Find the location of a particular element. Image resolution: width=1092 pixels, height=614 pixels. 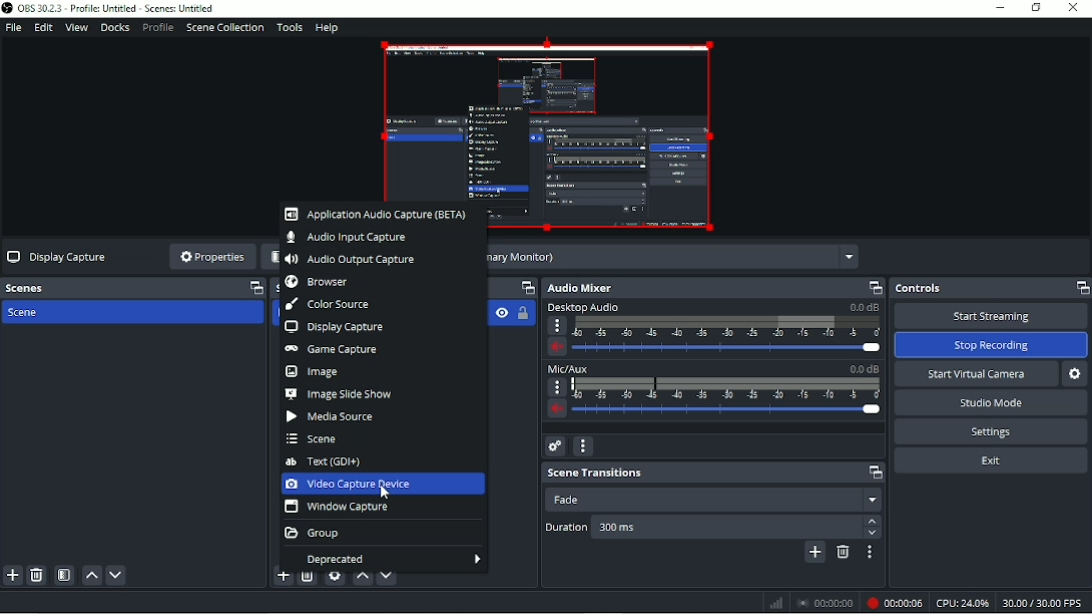

Game capture is located at coordinates (334, 349).